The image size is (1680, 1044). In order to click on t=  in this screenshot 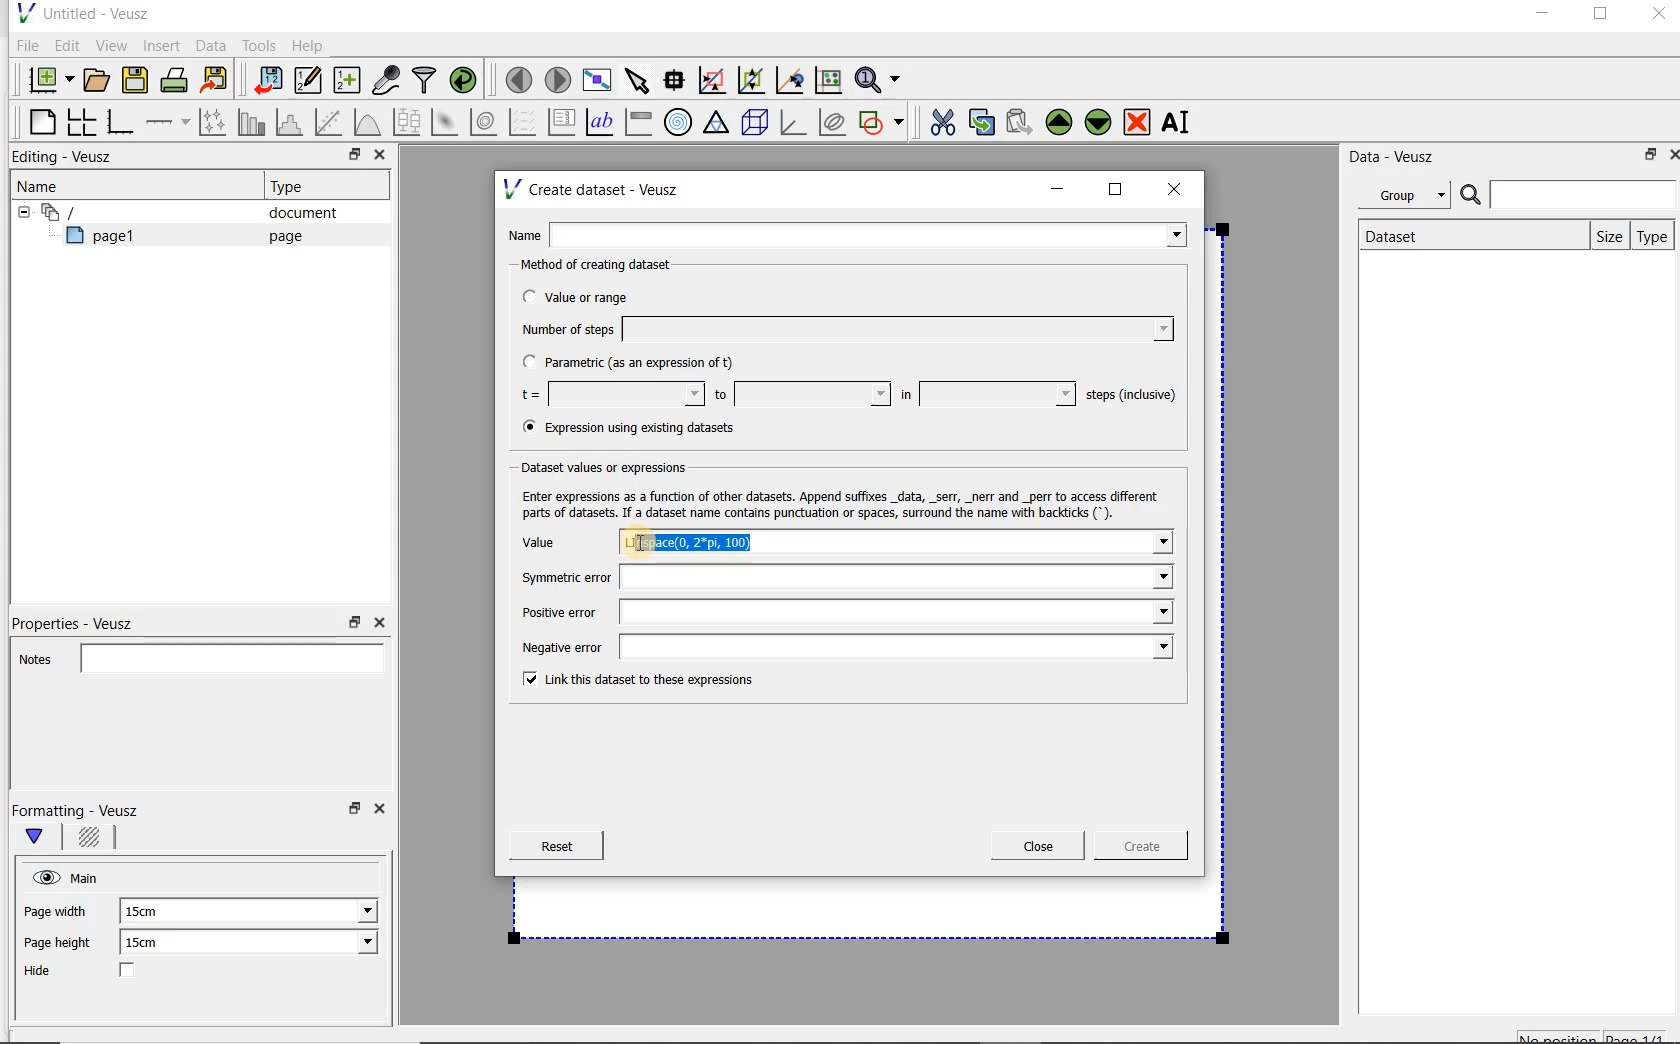, I will do `click(608, 395)`.